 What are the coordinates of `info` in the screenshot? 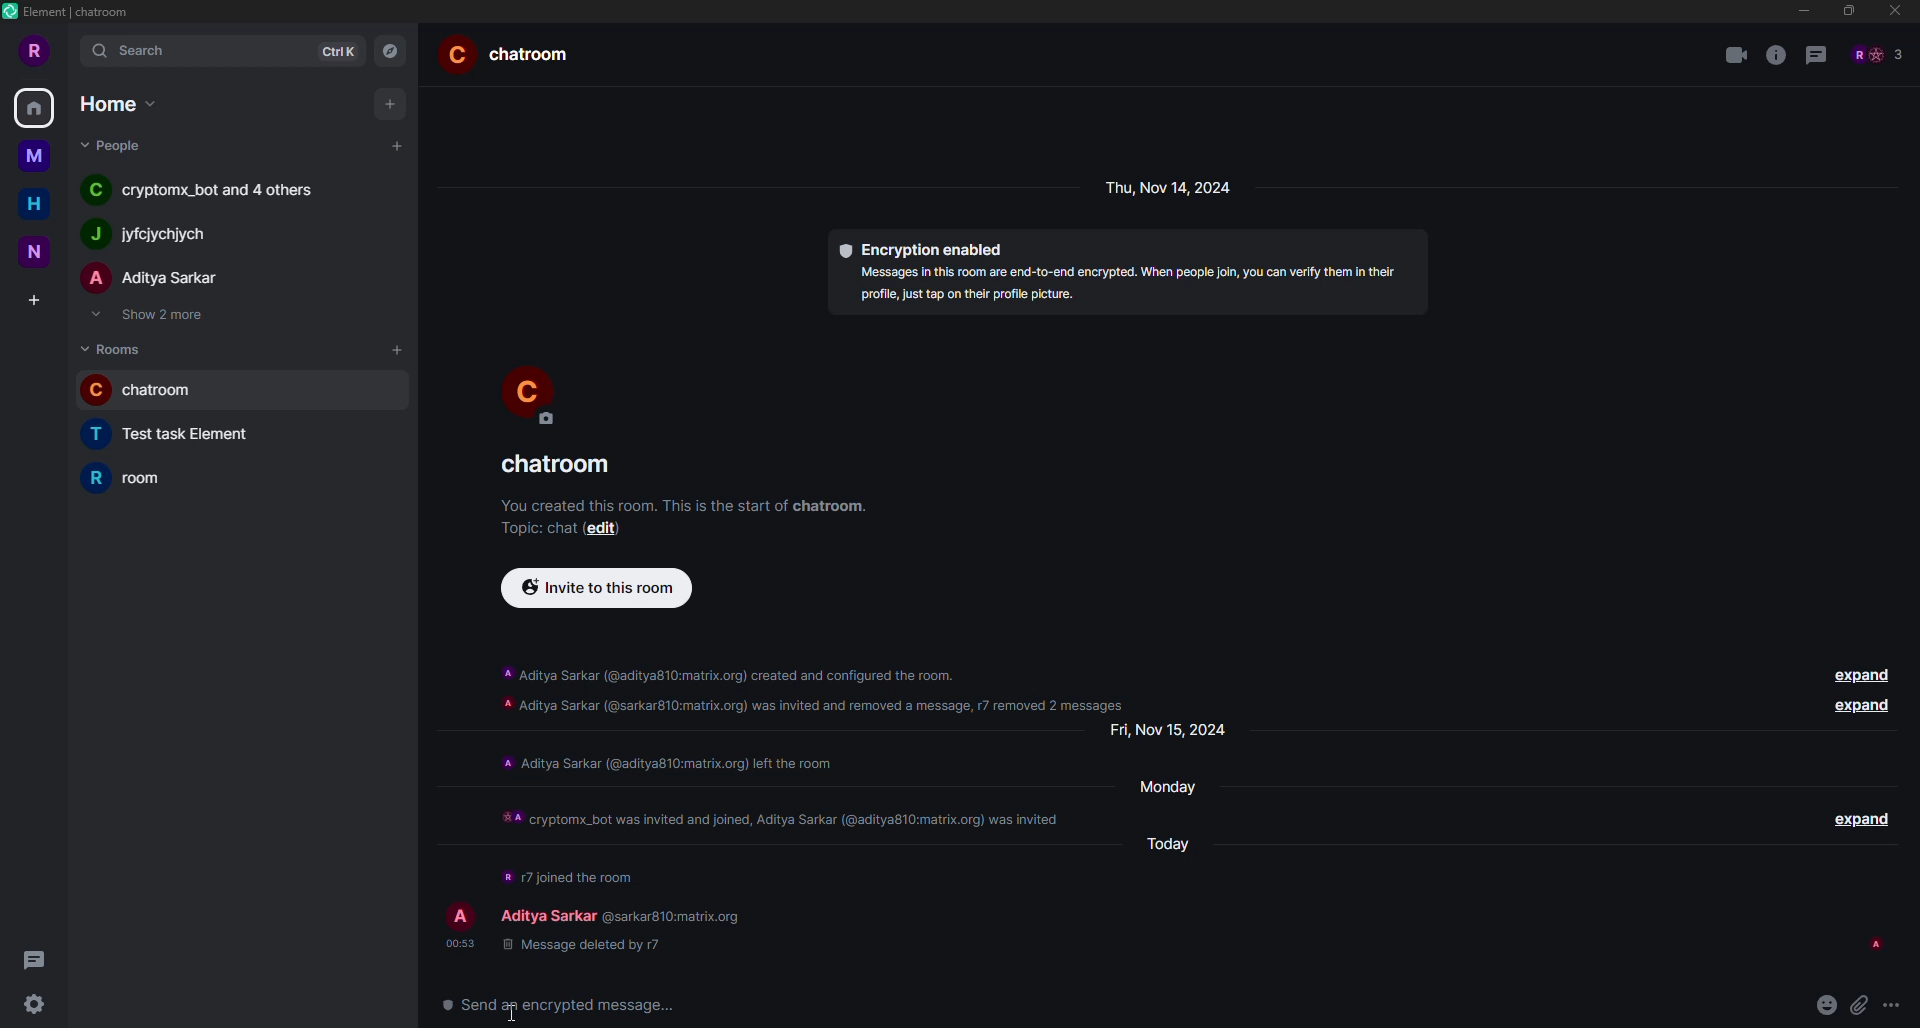 It's located at (685, 502).